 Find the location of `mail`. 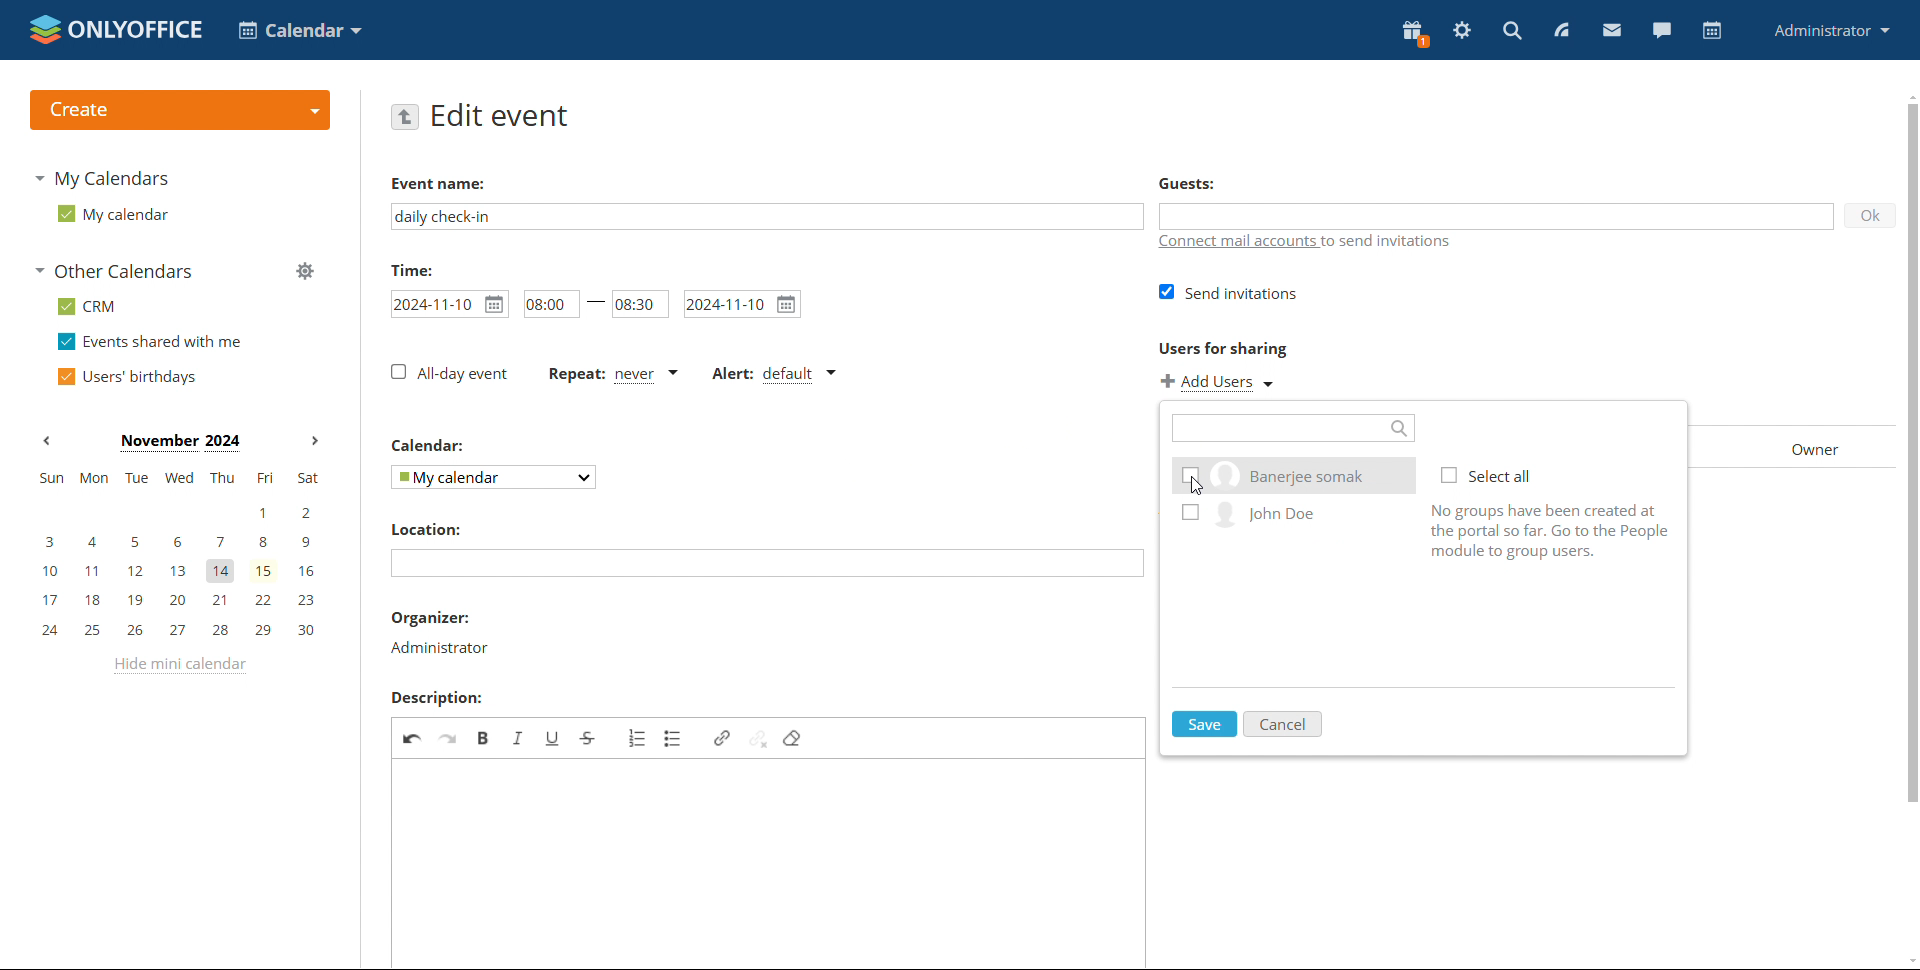

mail is located at coordinates (1612, 29).